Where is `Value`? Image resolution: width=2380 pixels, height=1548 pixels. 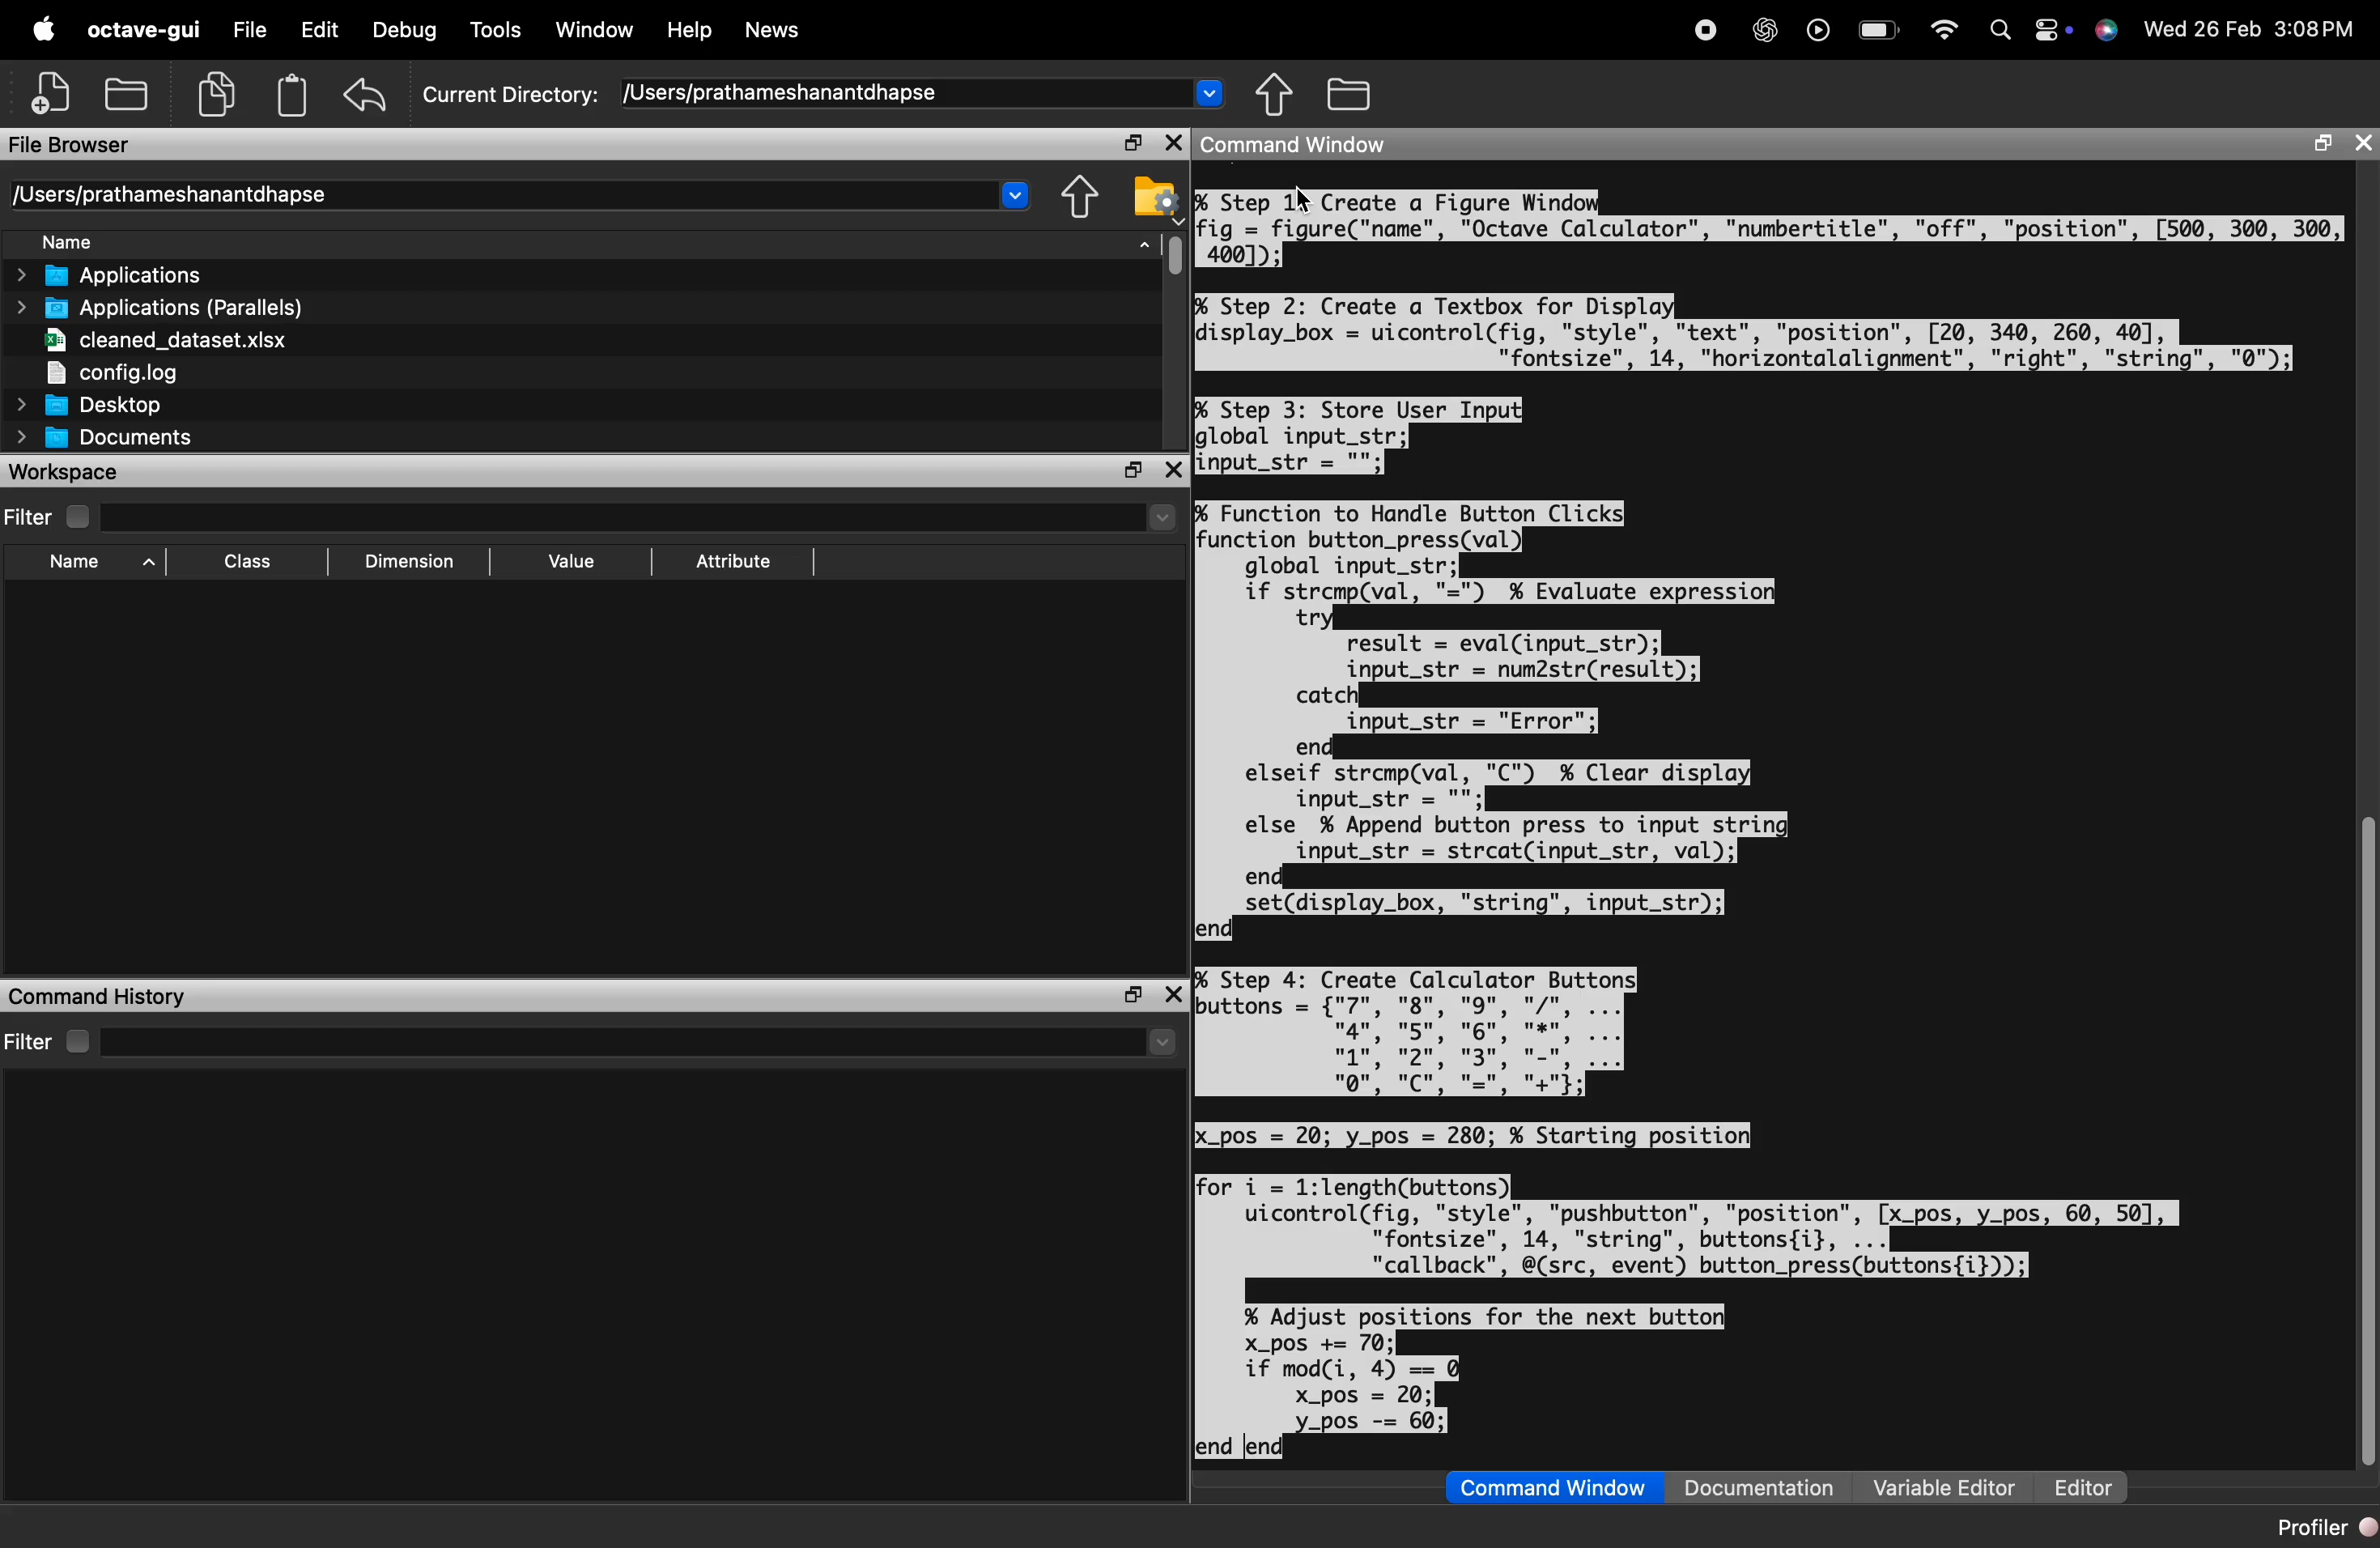
Value is located at coordinates (569, 567).